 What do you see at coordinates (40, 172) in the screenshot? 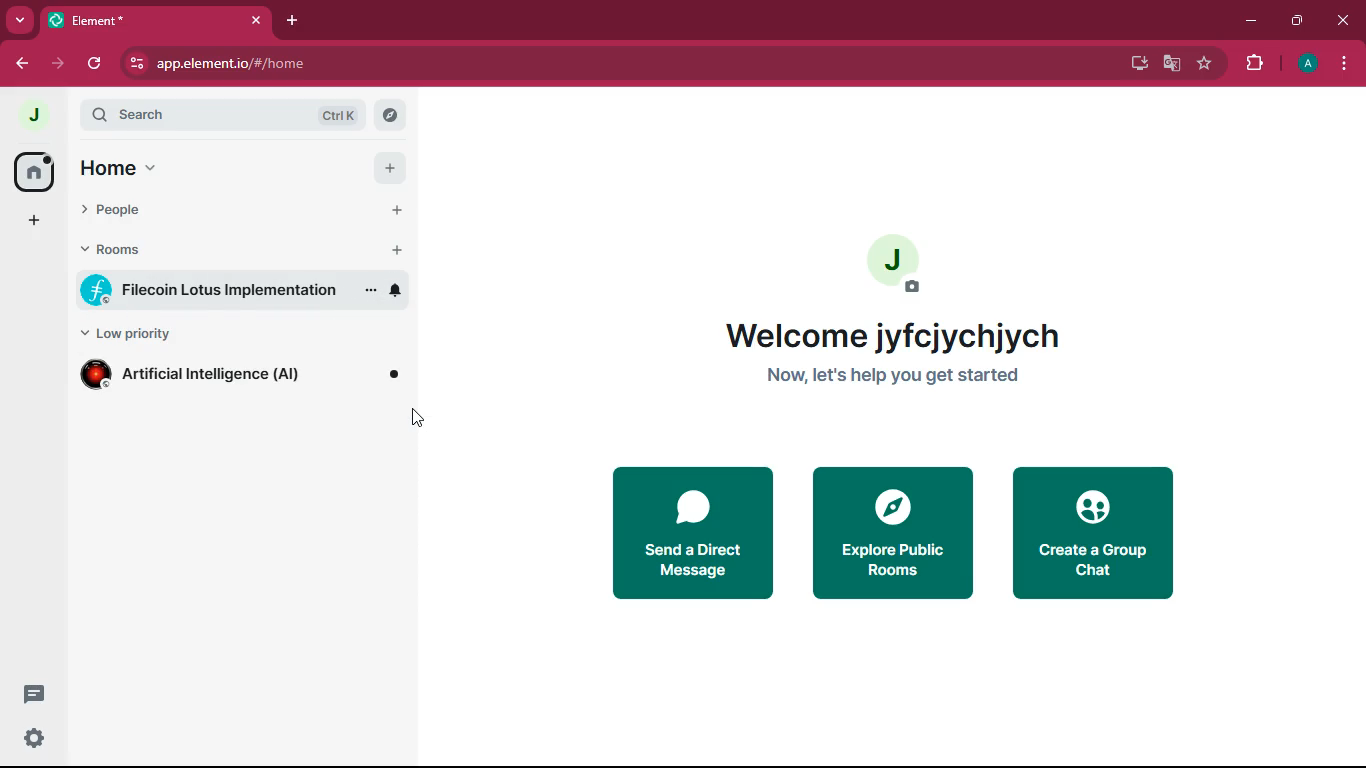
I see `home` at bounding box center [40, 172].